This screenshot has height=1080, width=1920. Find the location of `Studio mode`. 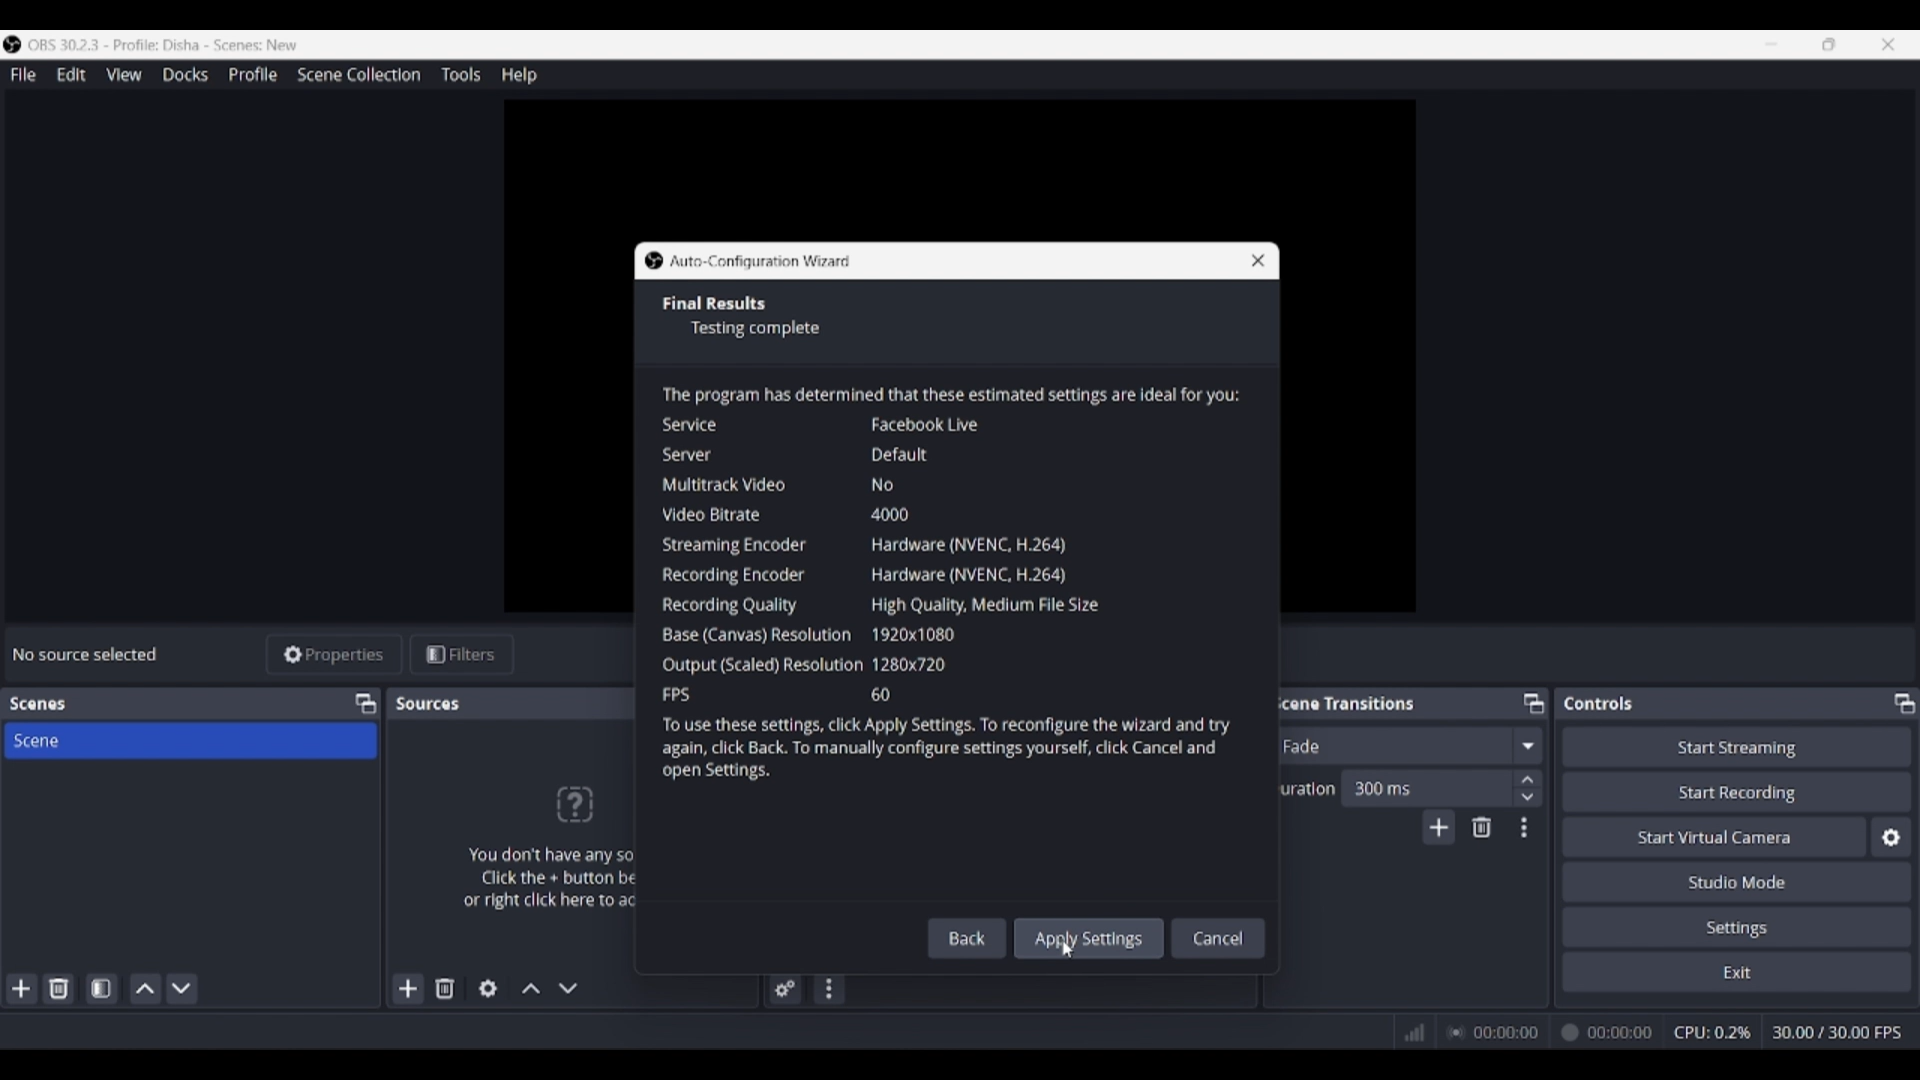

Studio mode is located at coordinates (1737, 881).